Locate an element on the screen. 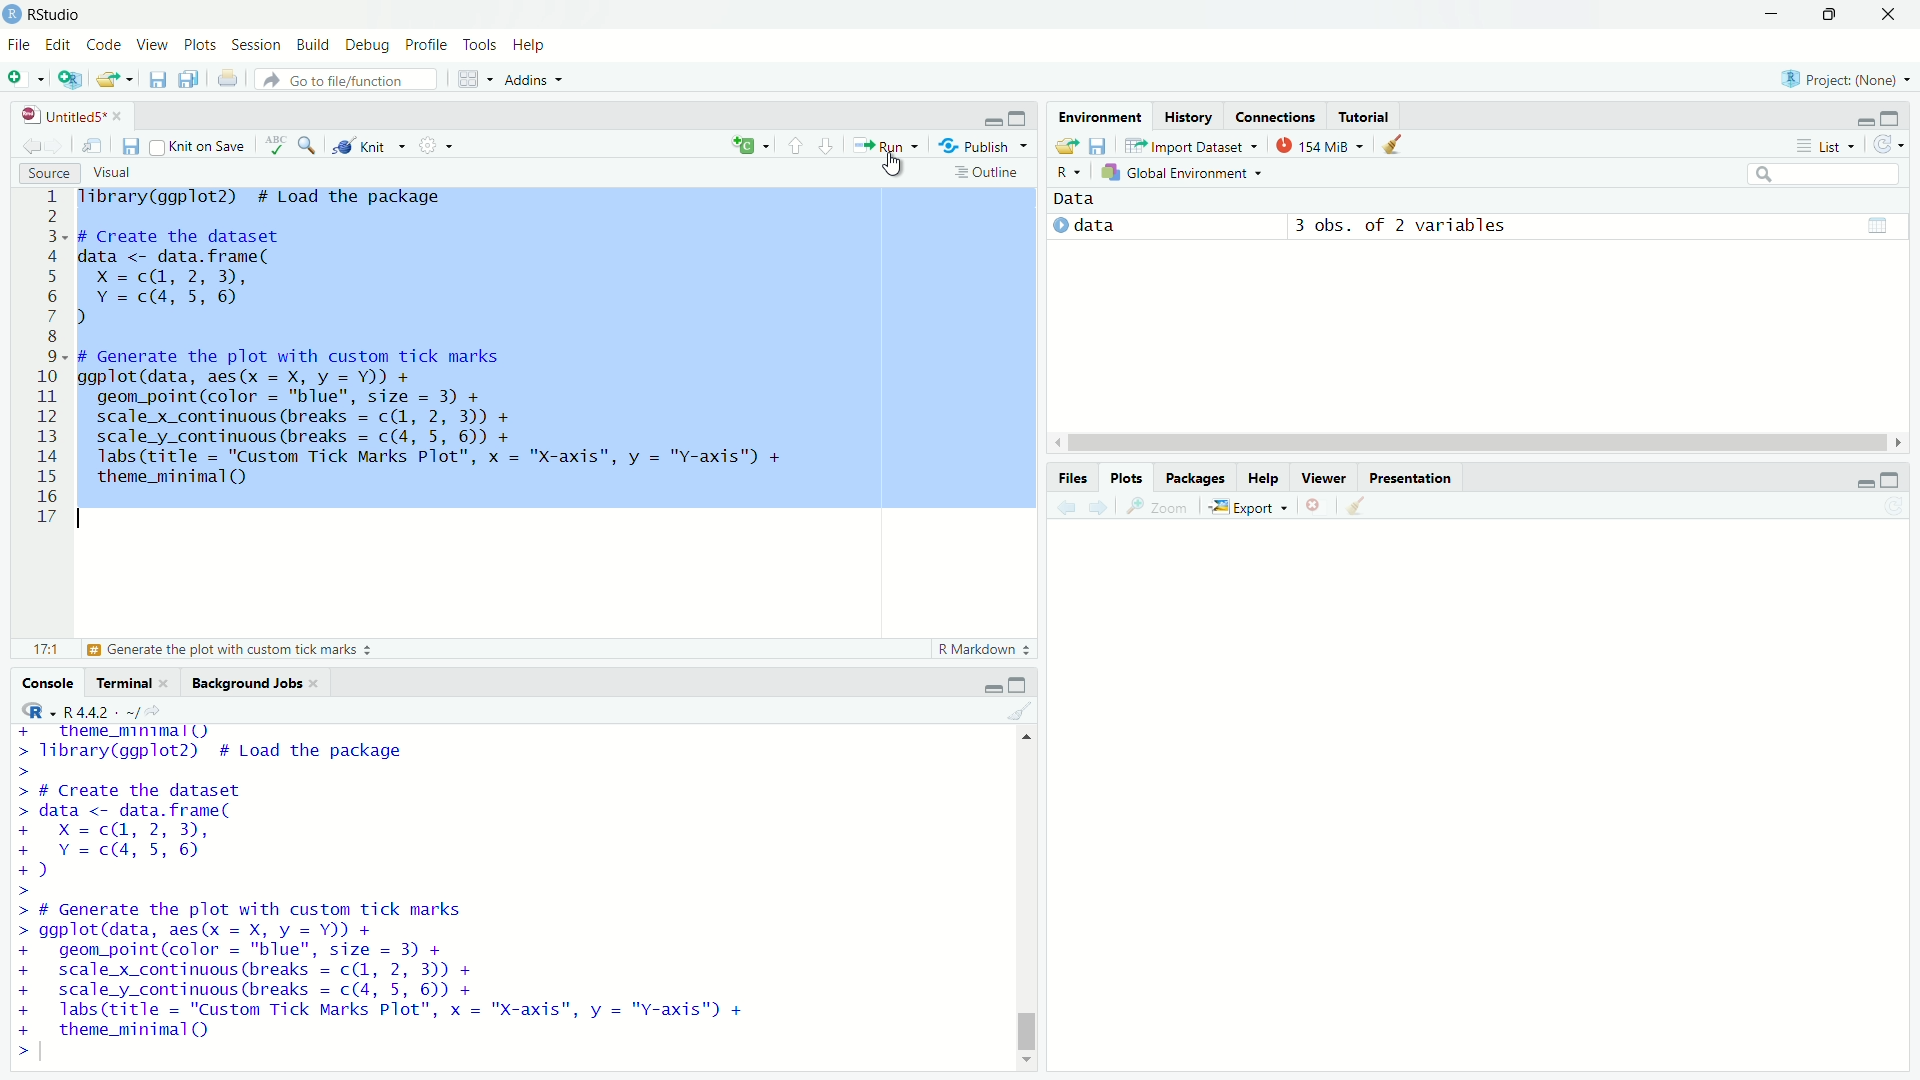 The height and width of the screenshot is (1080, 1920). plots is located at coordinates (200, 47).